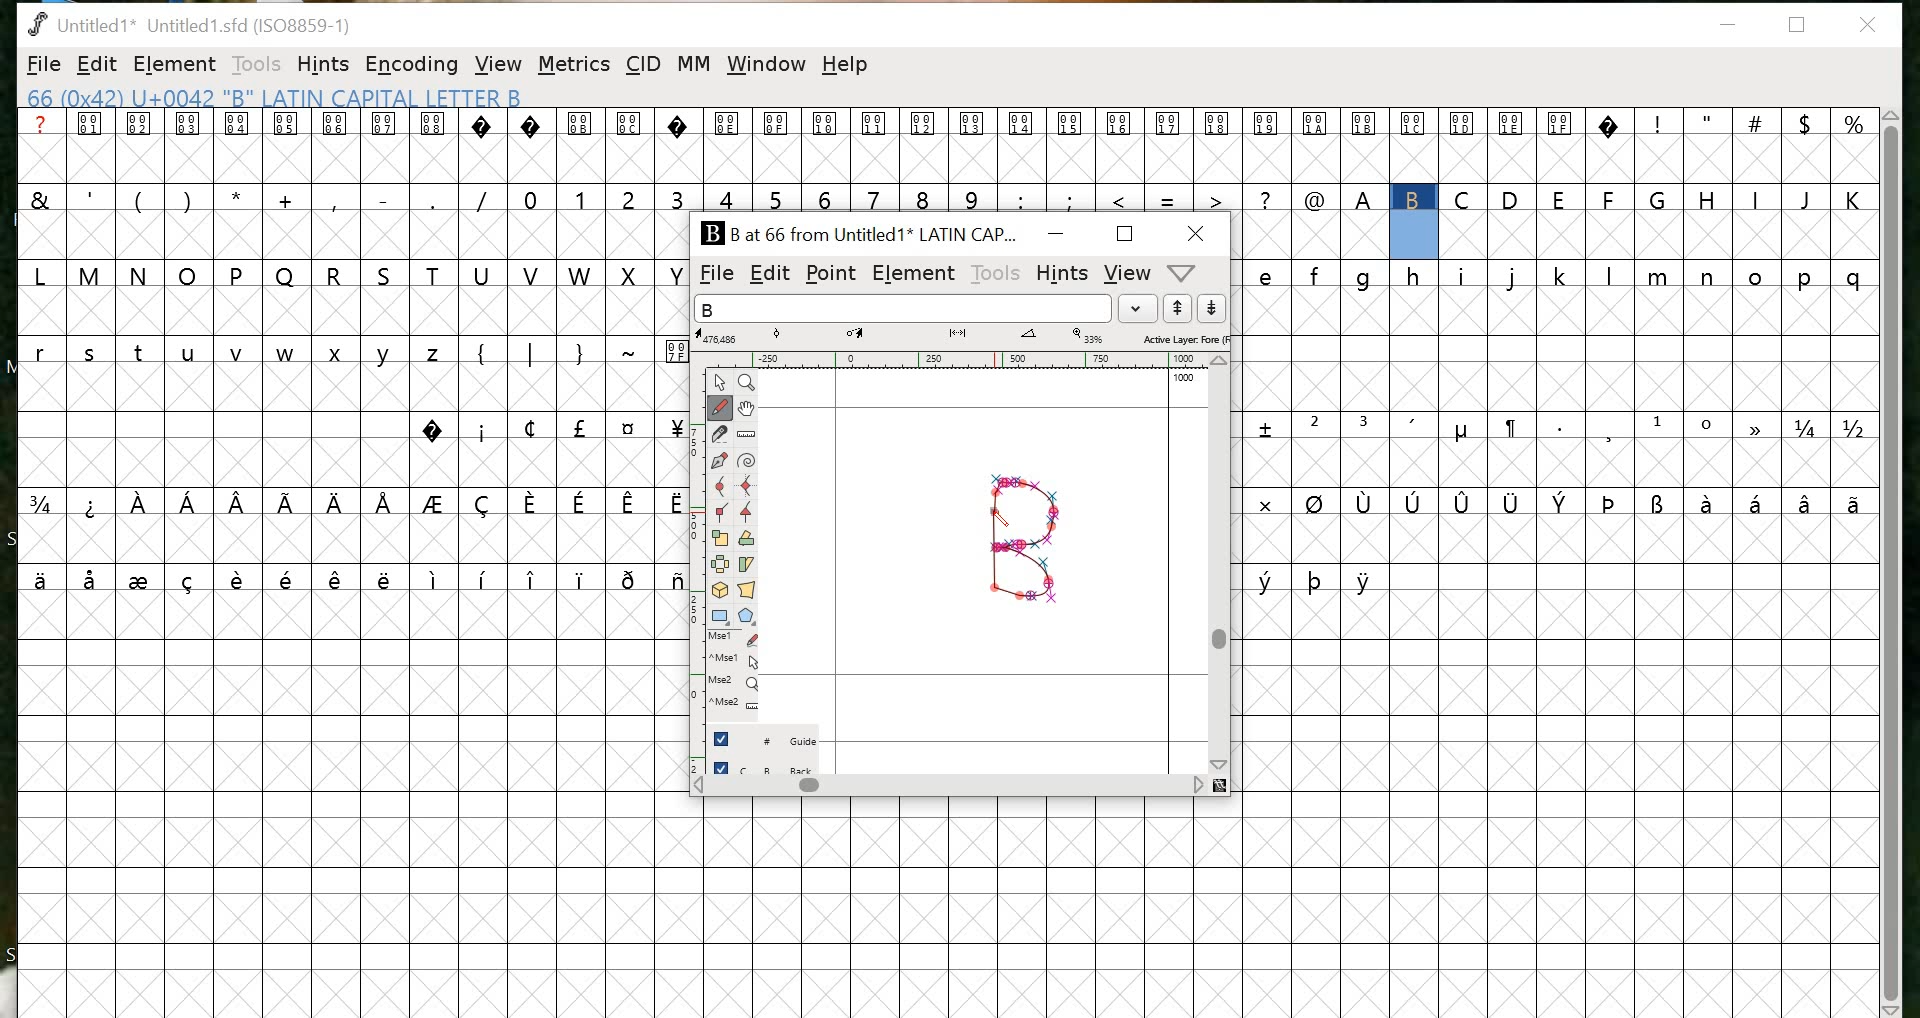  Describe the element at coordinates (174, 65) in the screenshot. I see `ELEMENT` at that location.